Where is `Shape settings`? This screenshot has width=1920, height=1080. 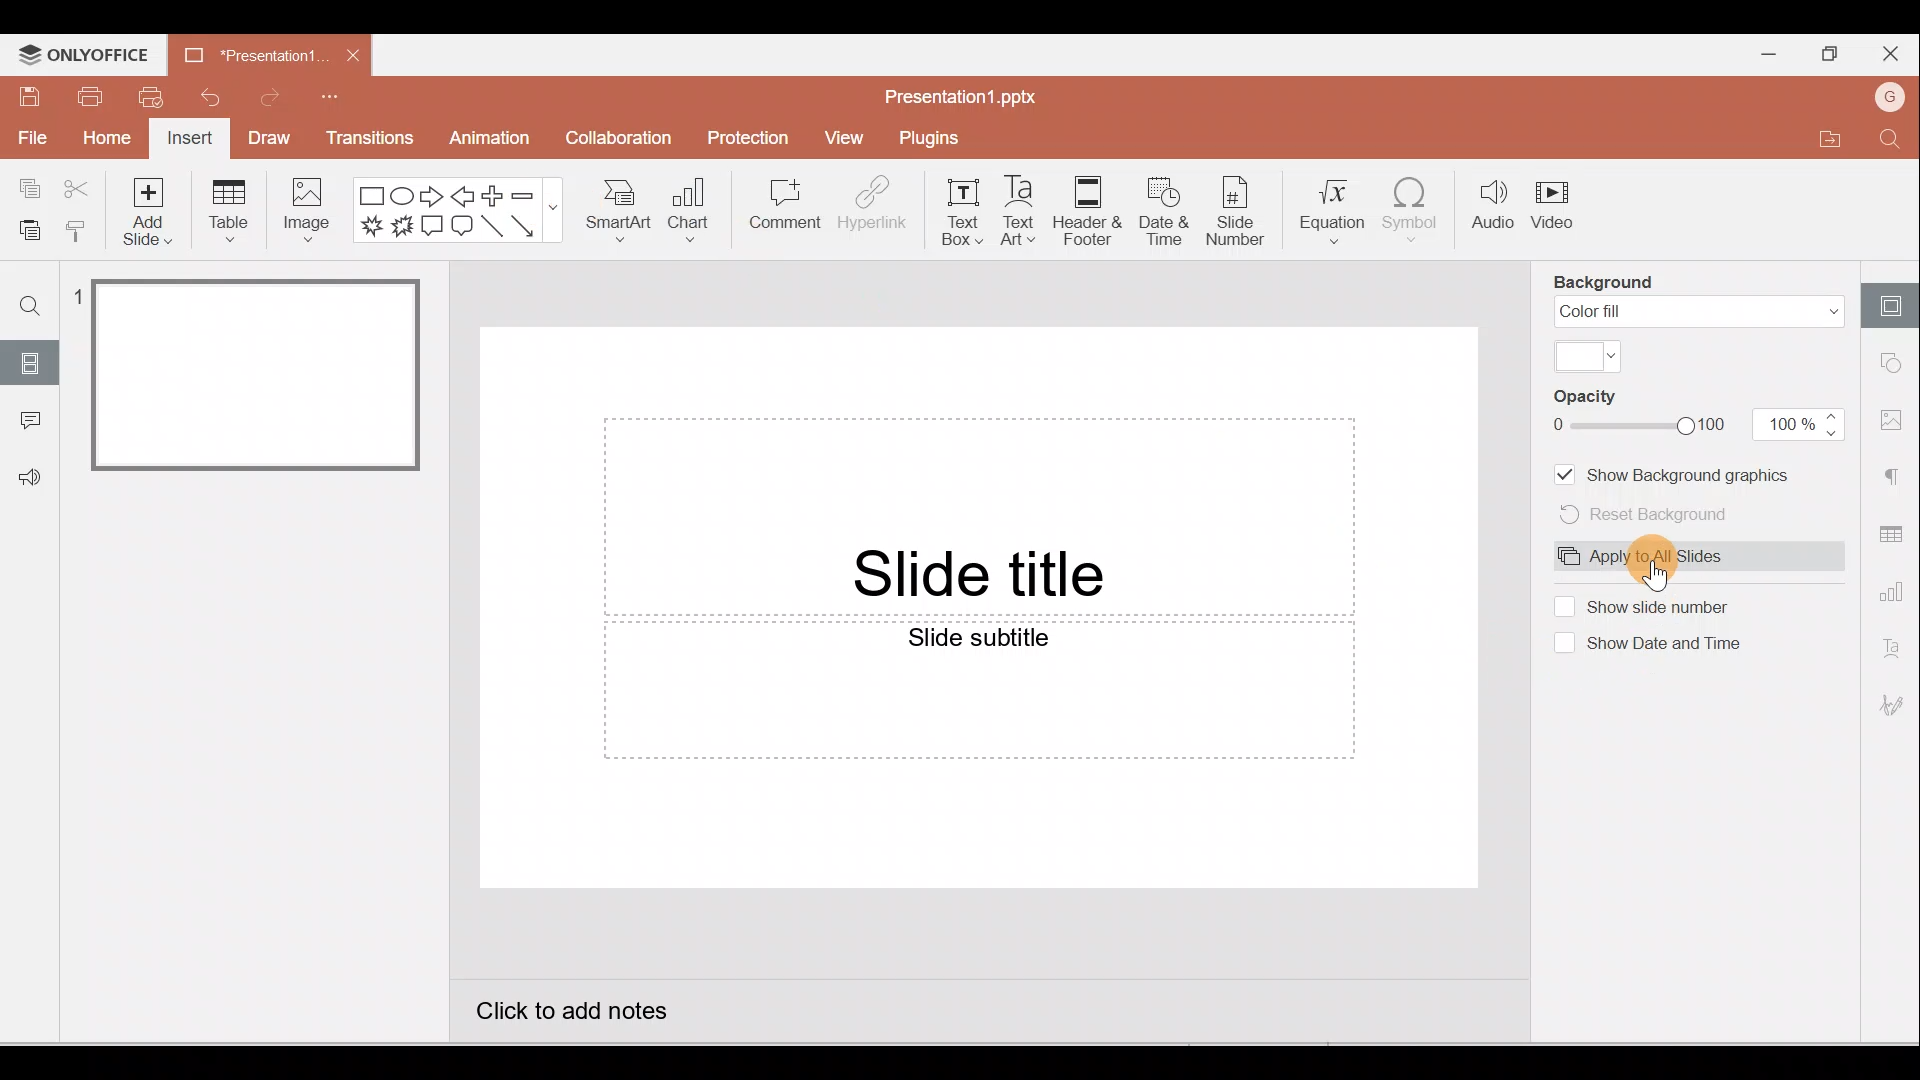
Shape settings is located at coordinates (1897, 365).